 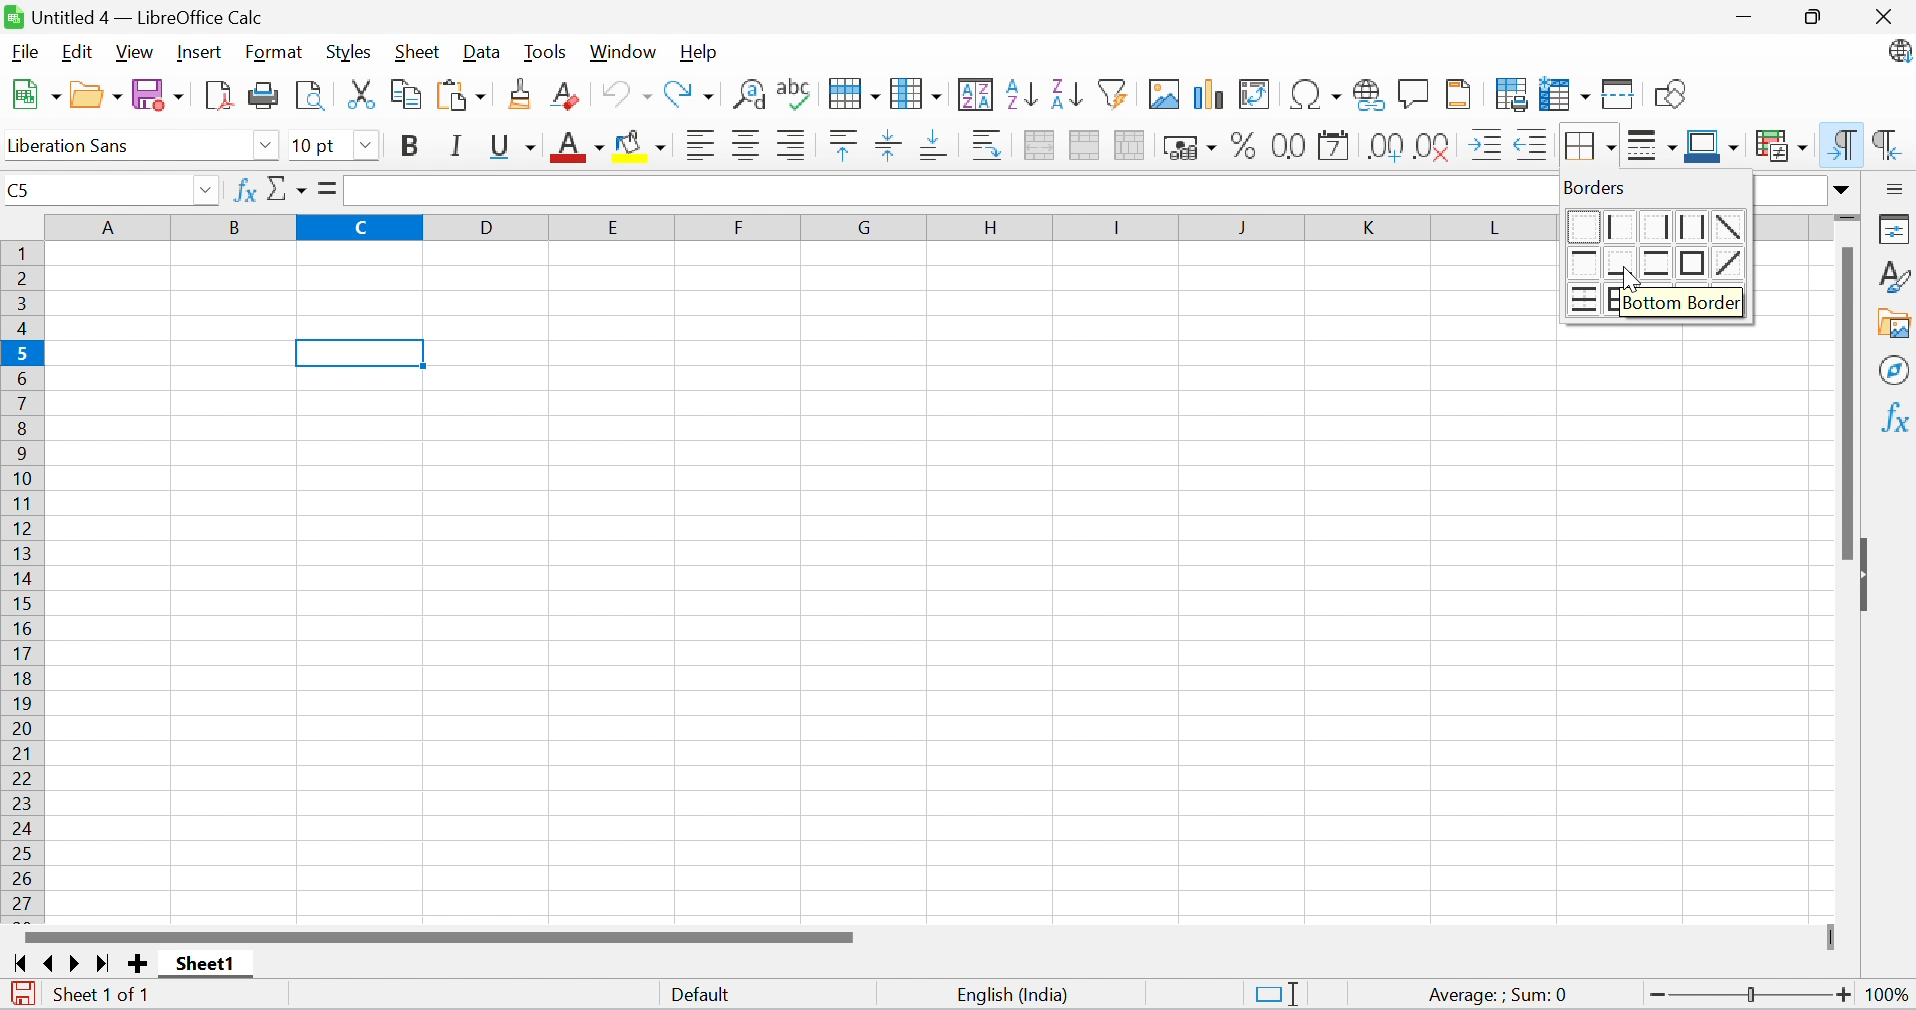 What do you see at coordinates (1165, 95) in the screenshot?
I see `Insert image` at bounding box center [1165, 95].